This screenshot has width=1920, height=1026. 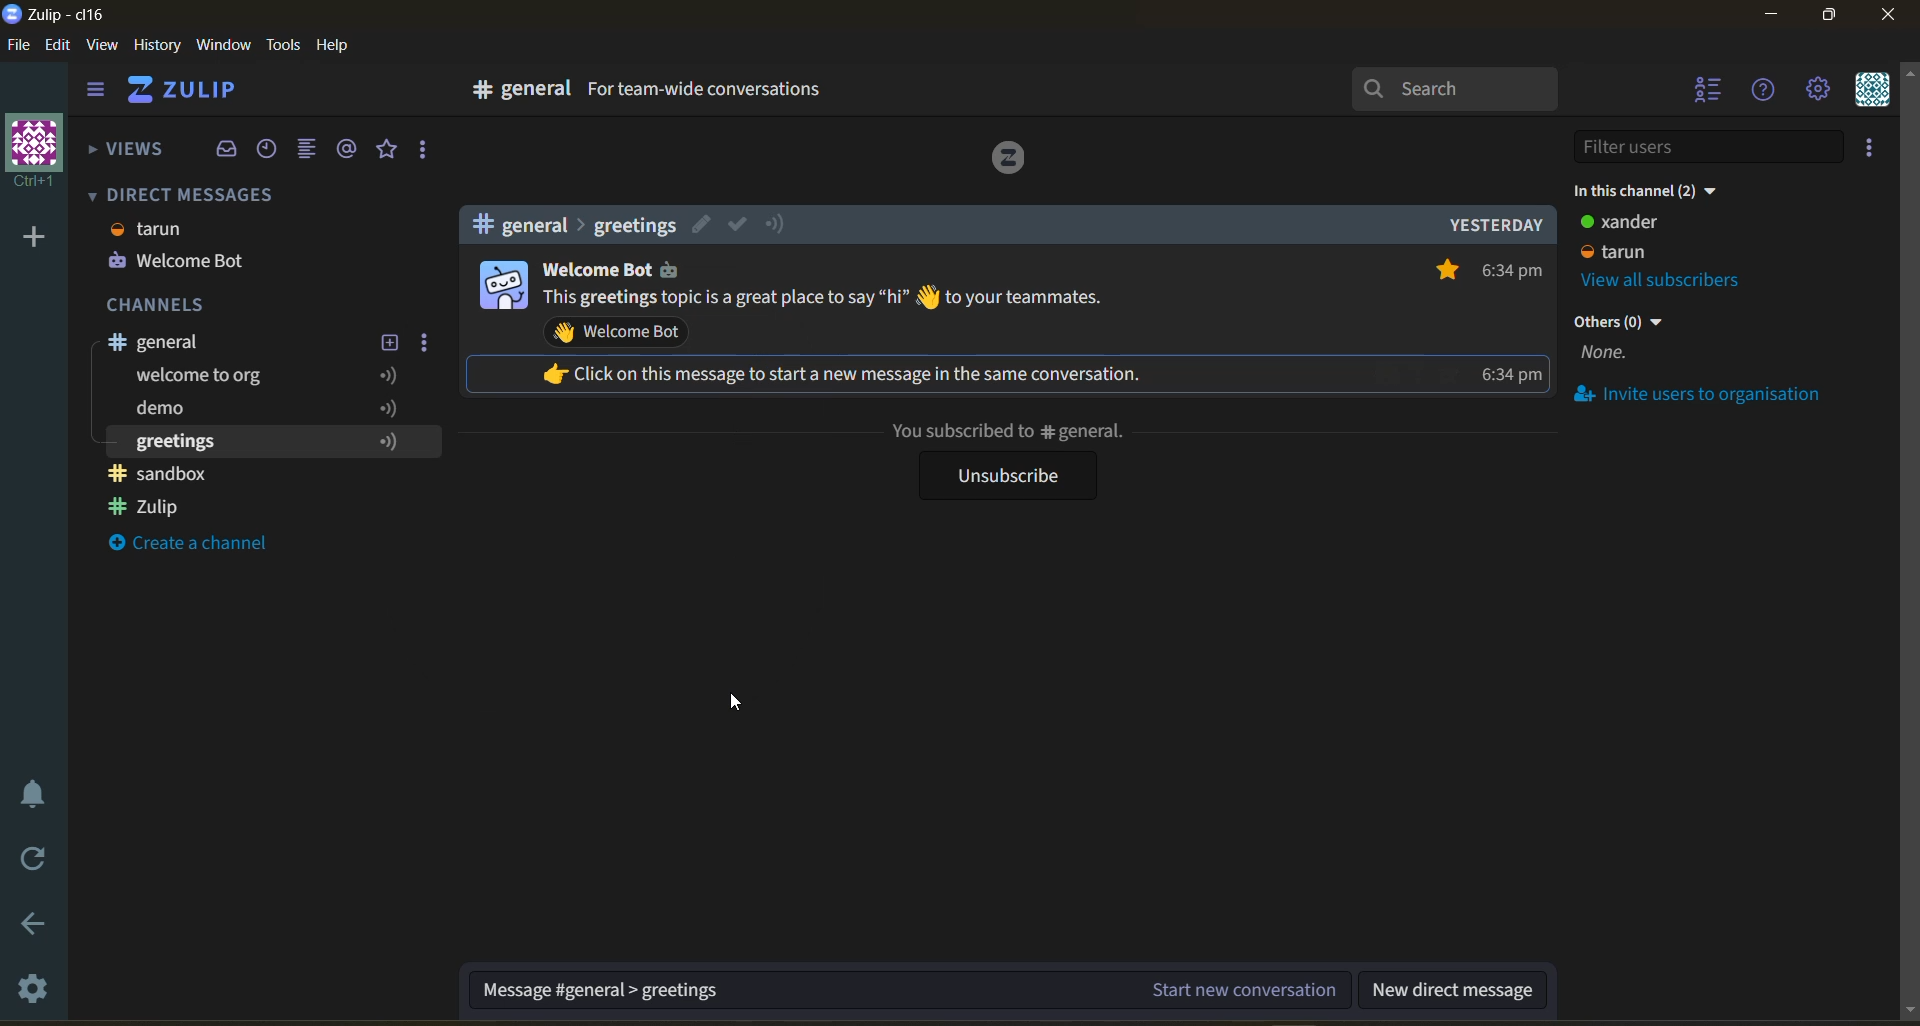 What do you see at coordinates (237, 342) in the screenshot?
I see `stream title/channel` at bounding box center [237, 342].